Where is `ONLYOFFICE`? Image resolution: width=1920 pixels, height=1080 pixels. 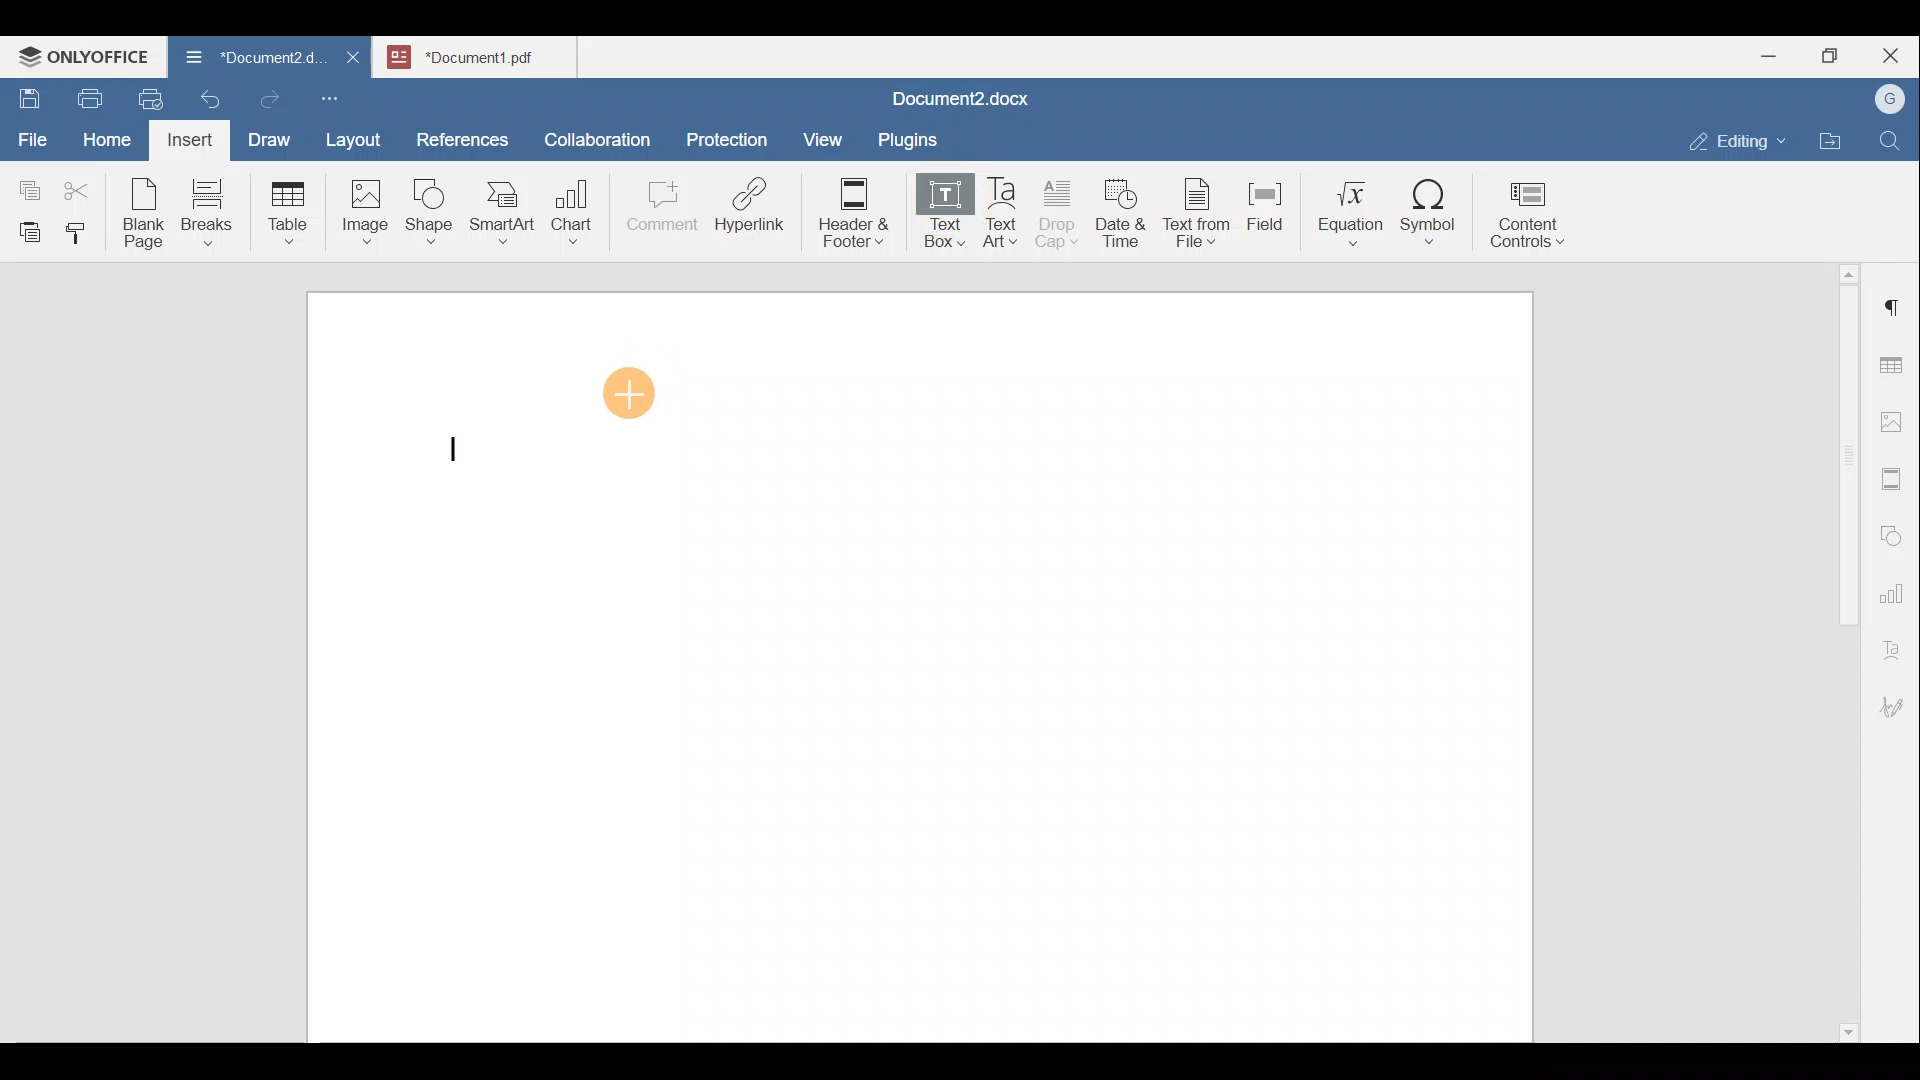
ONLYOFFICE is located at coordinates (85, 55).